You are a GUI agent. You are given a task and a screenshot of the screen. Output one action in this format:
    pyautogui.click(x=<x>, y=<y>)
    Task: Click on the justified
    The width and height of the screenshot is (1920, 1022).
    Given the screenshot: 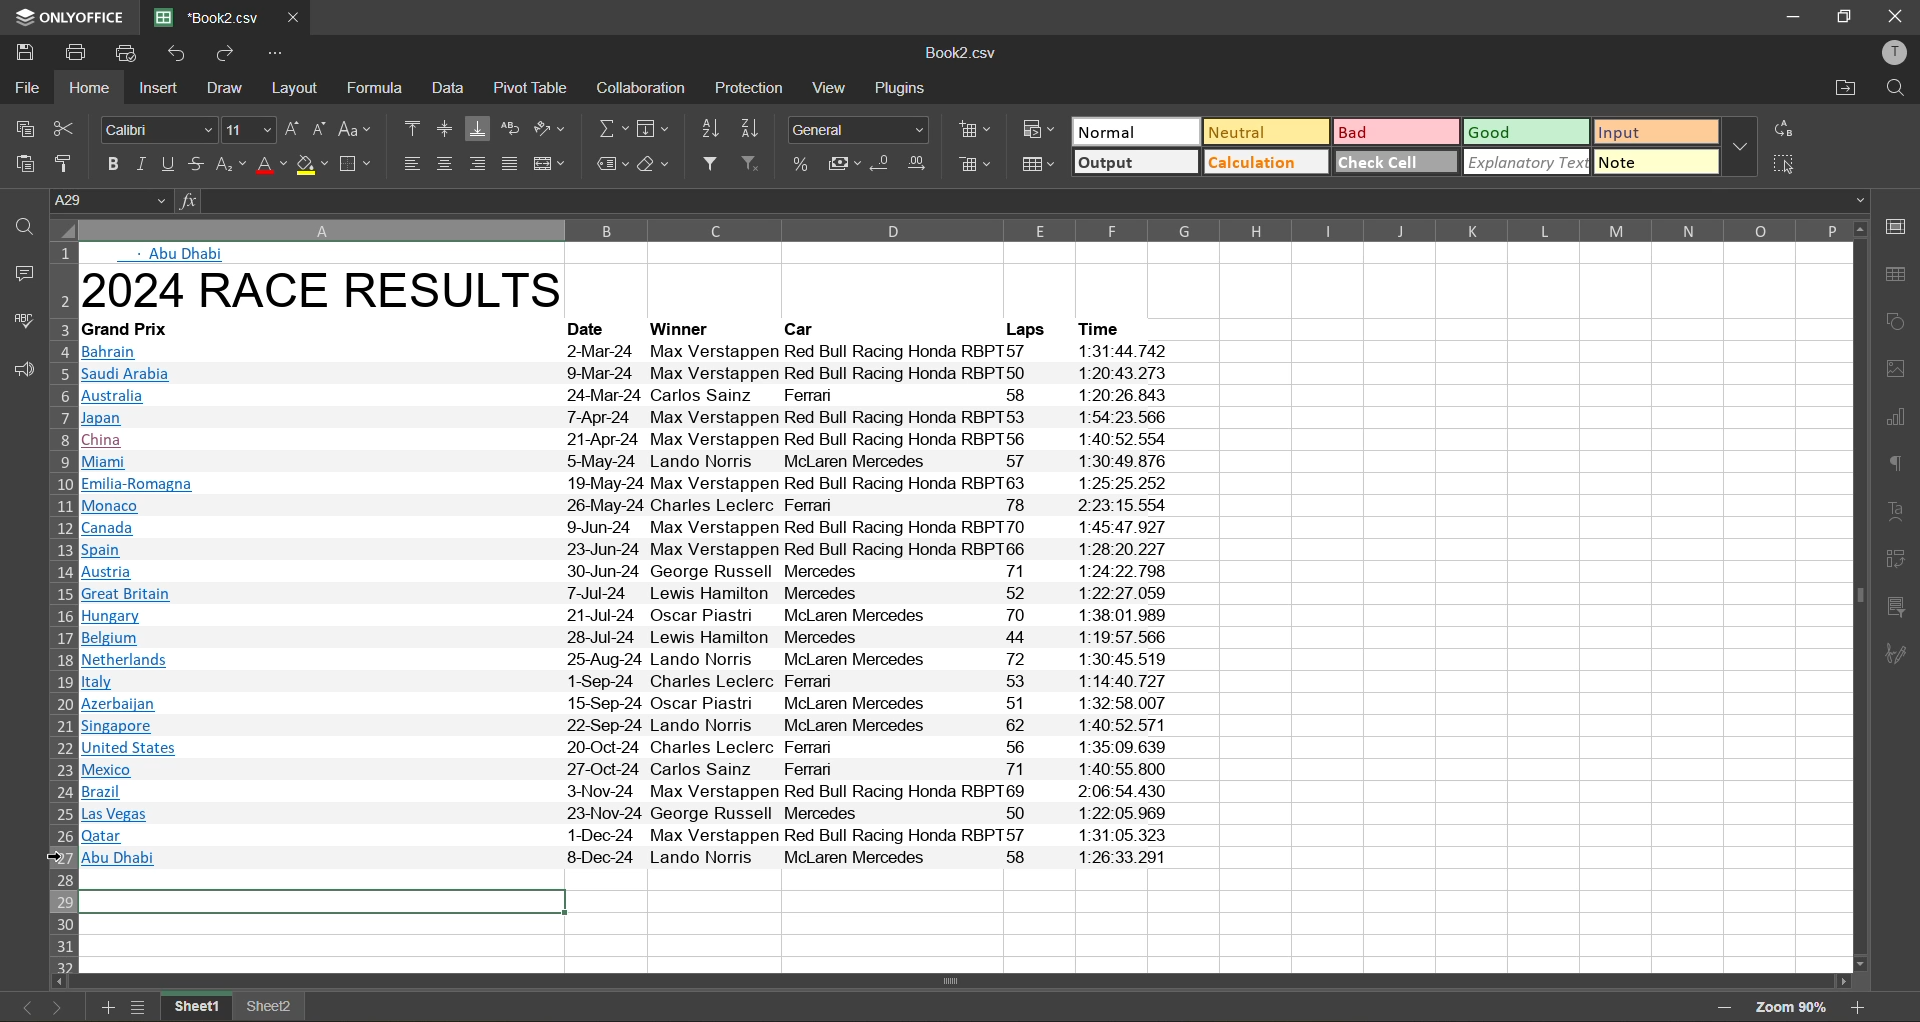 What is the action you would take?
    pyautogui.click(x=514, y=166)
    